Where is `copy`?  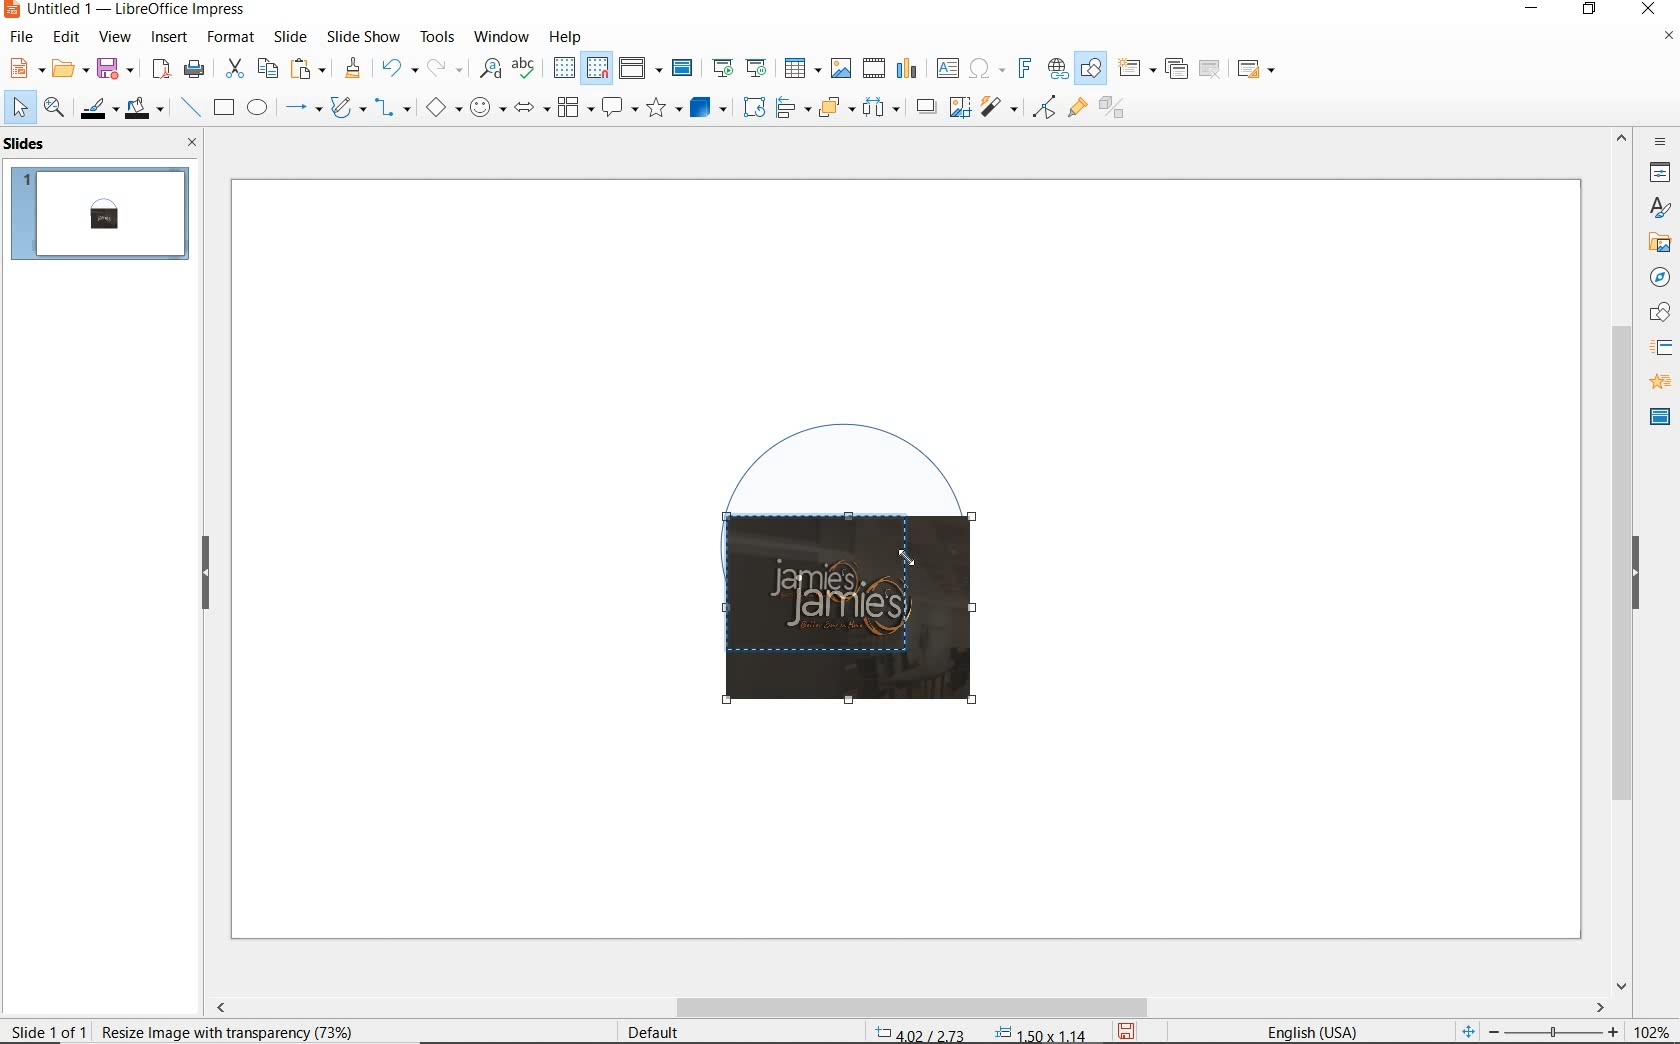
copy is located at coordinates (267, 69).